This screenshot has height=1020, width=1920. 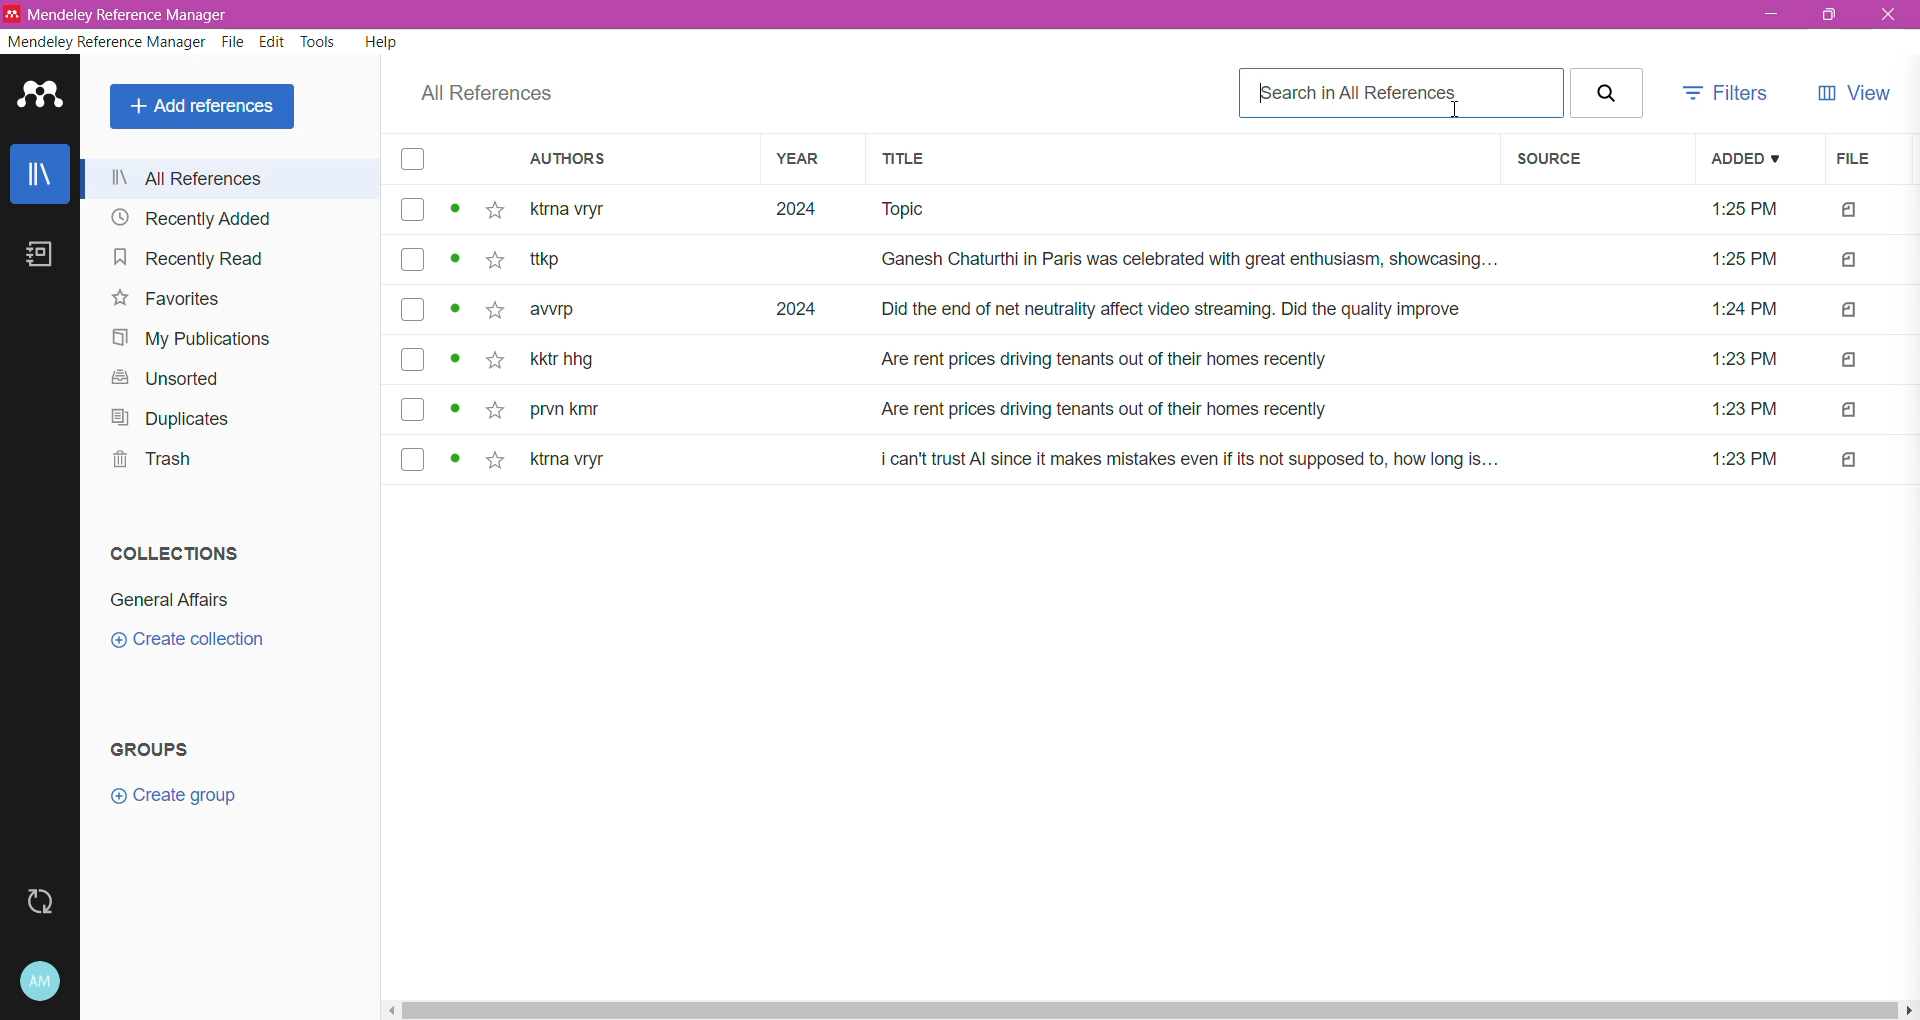 I want to click on select file, so click(x=409, y=262).